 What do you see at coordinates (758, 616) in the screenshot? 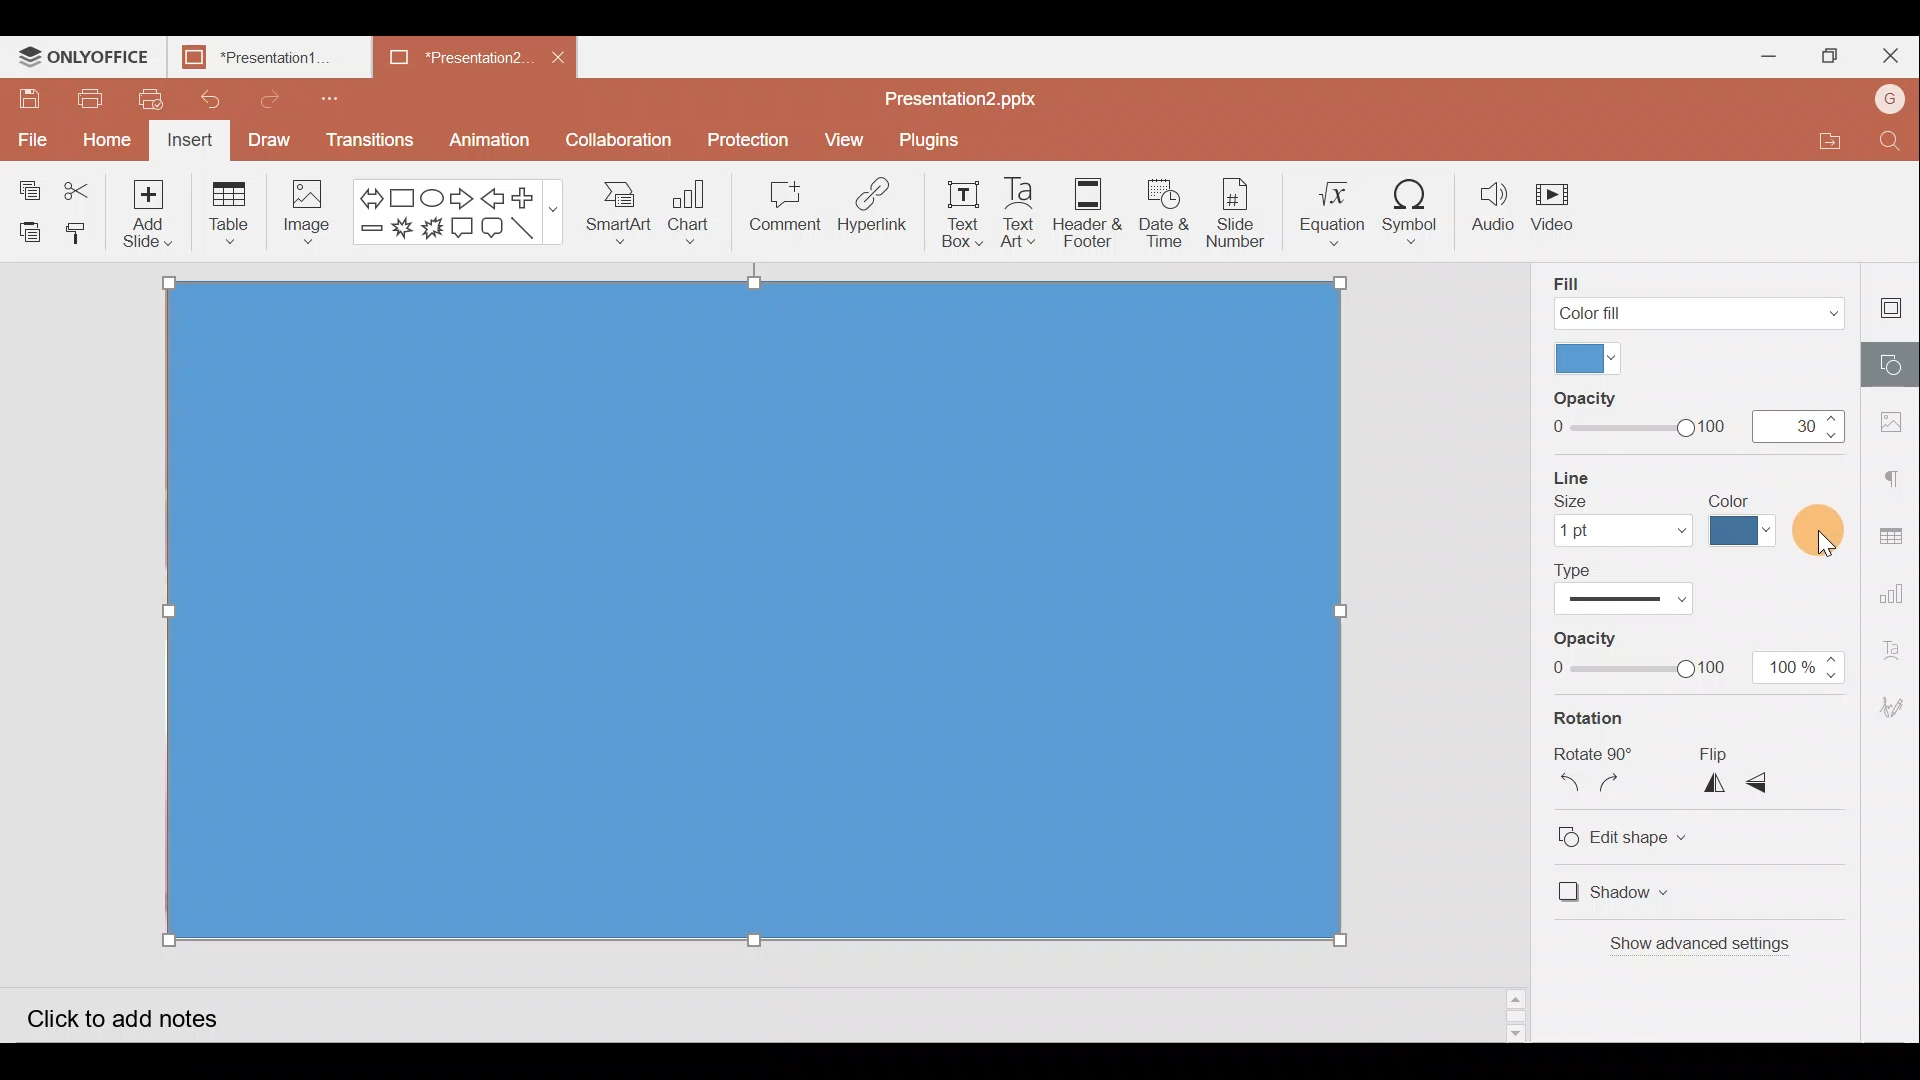
I see `Rectangle shape on background image` at bounding box center [758, 616].